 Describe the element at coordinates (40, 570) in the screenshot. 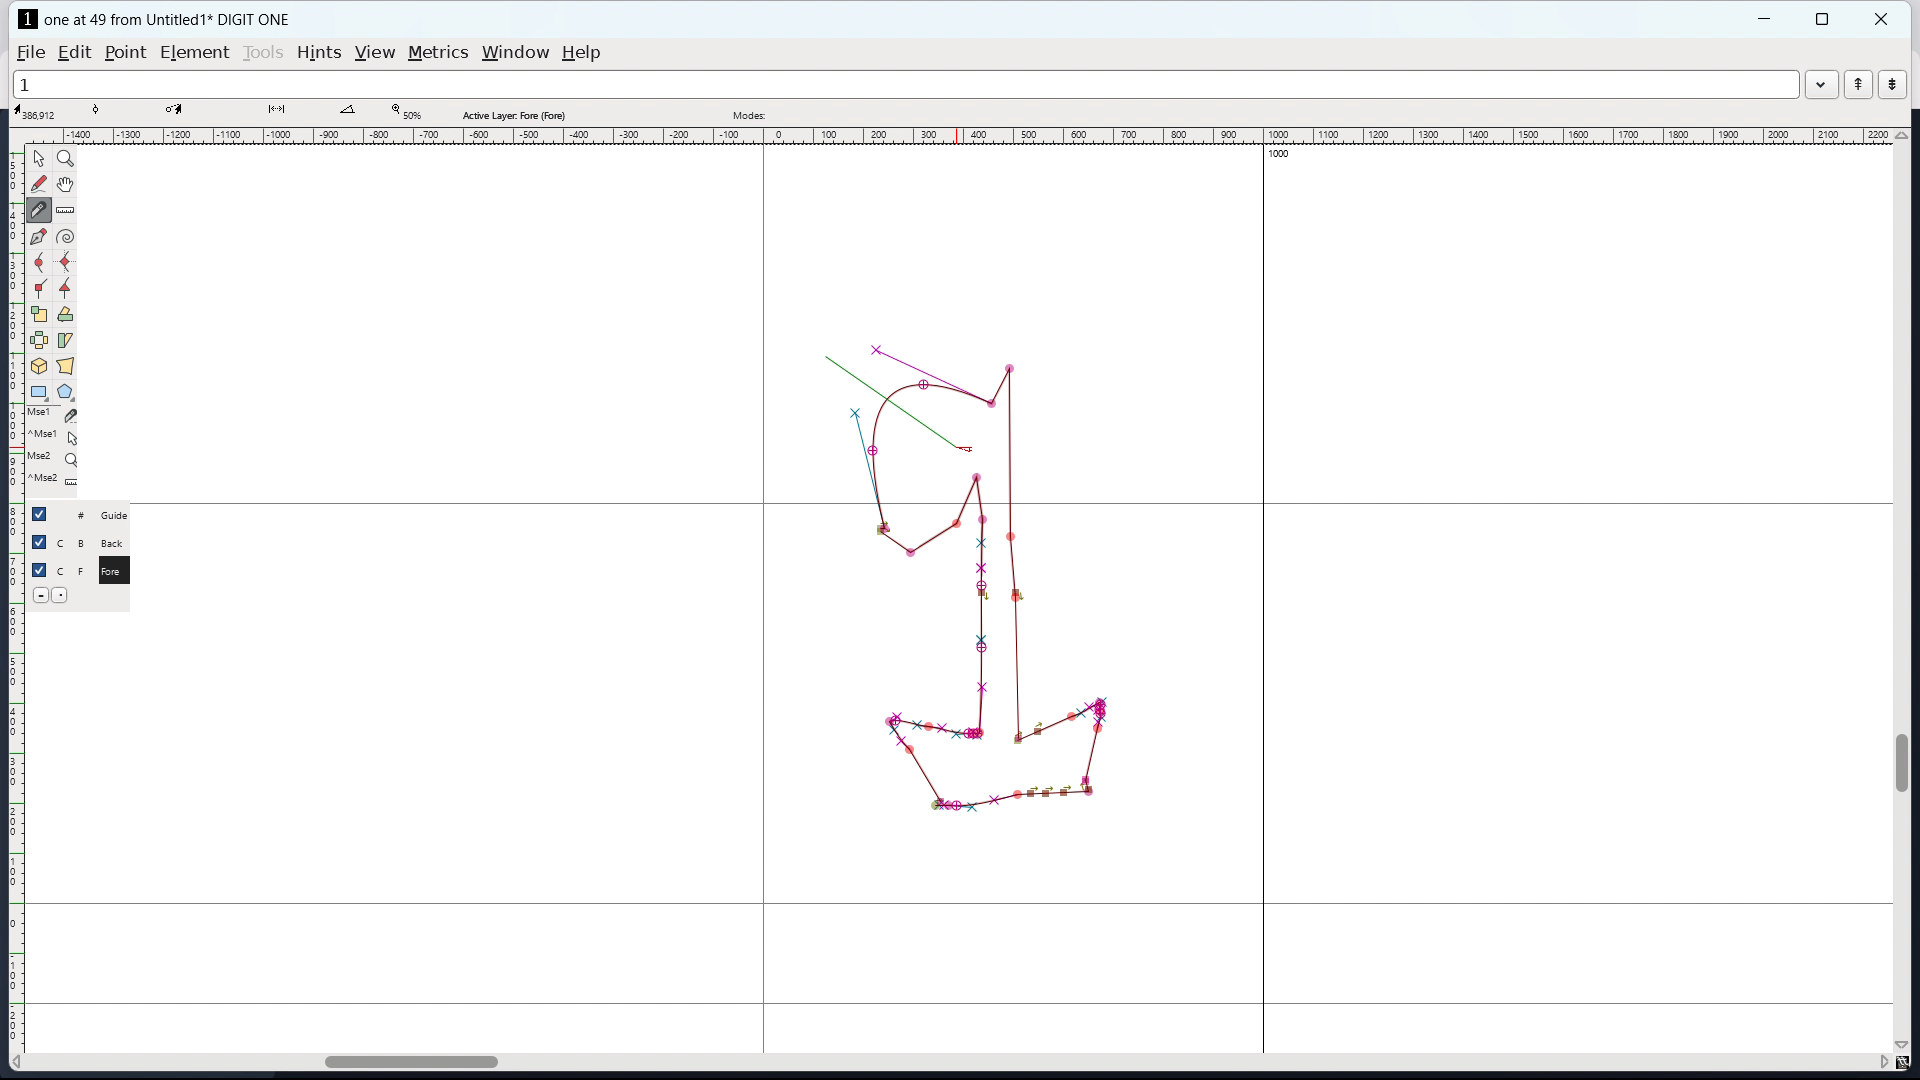

I see `is layer visible` at that location.